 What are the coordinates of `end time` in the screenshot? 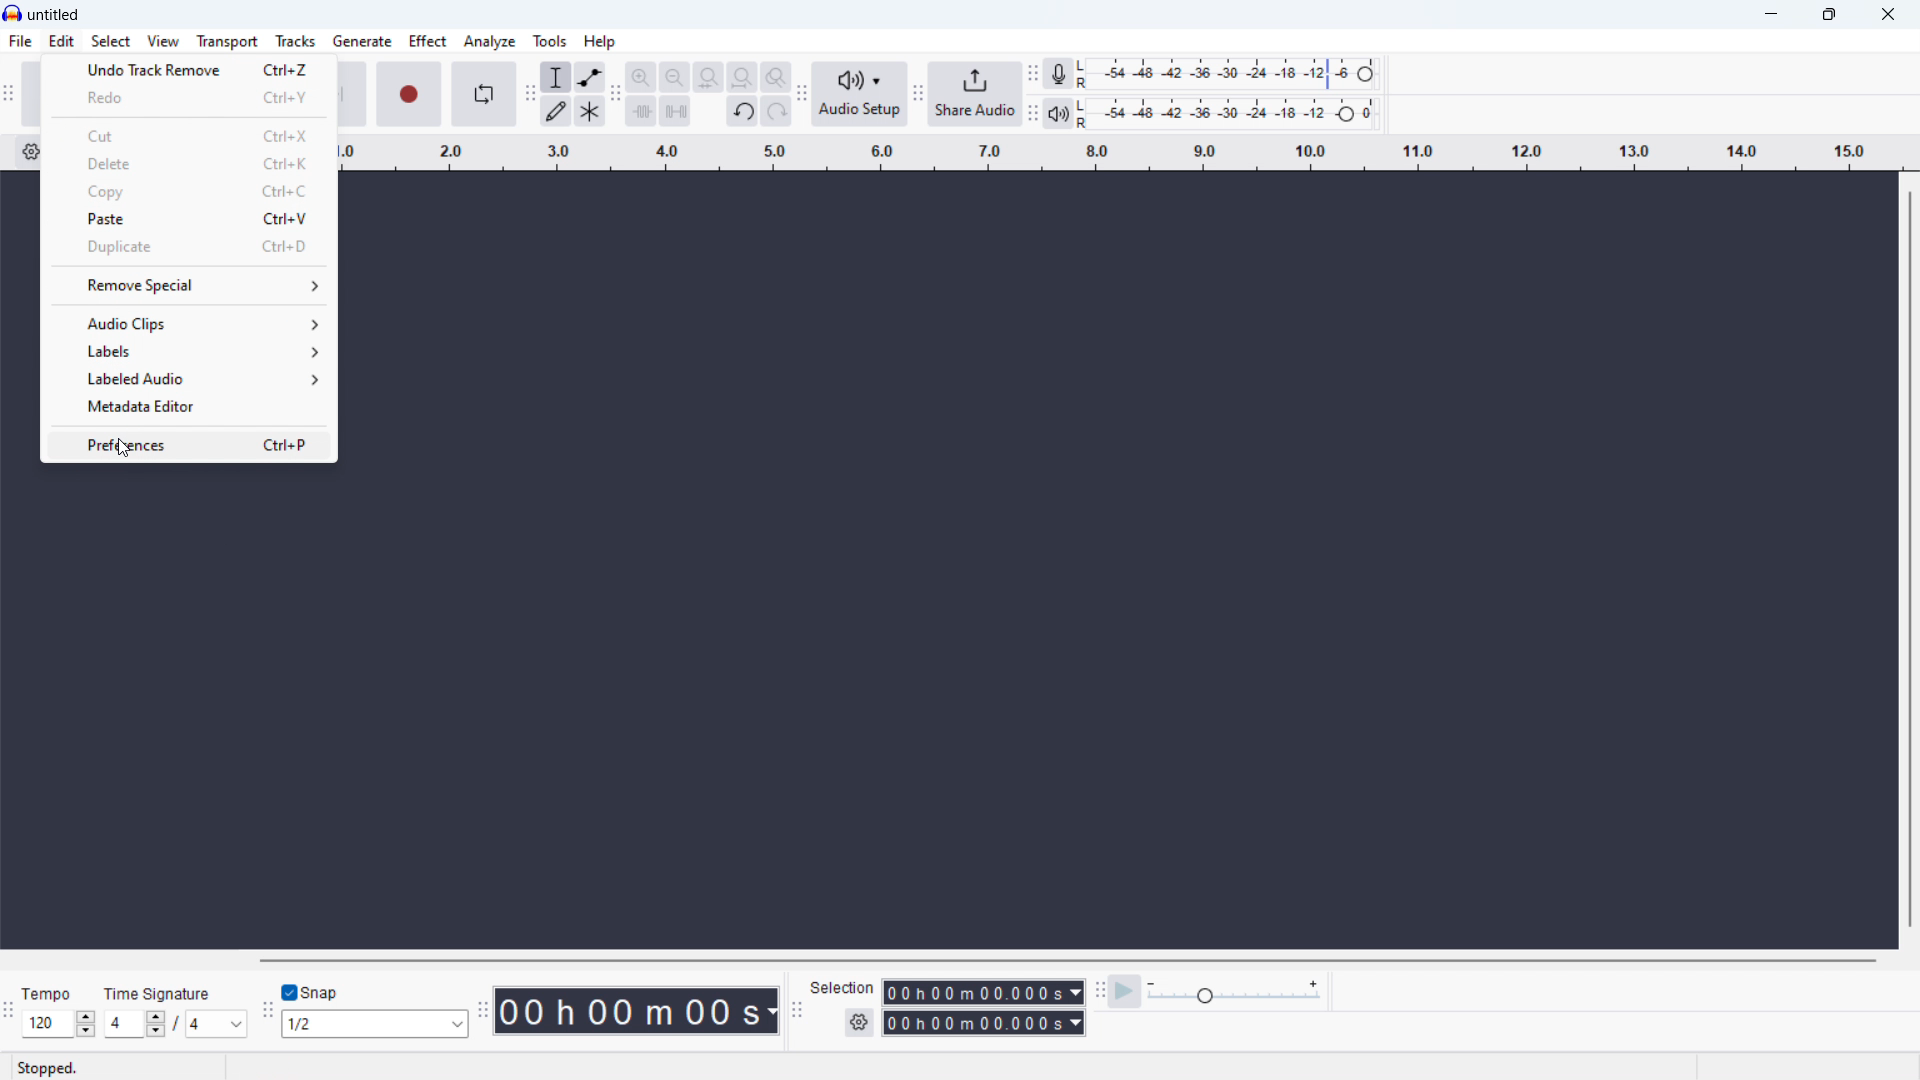 It's located at (983, 1024).